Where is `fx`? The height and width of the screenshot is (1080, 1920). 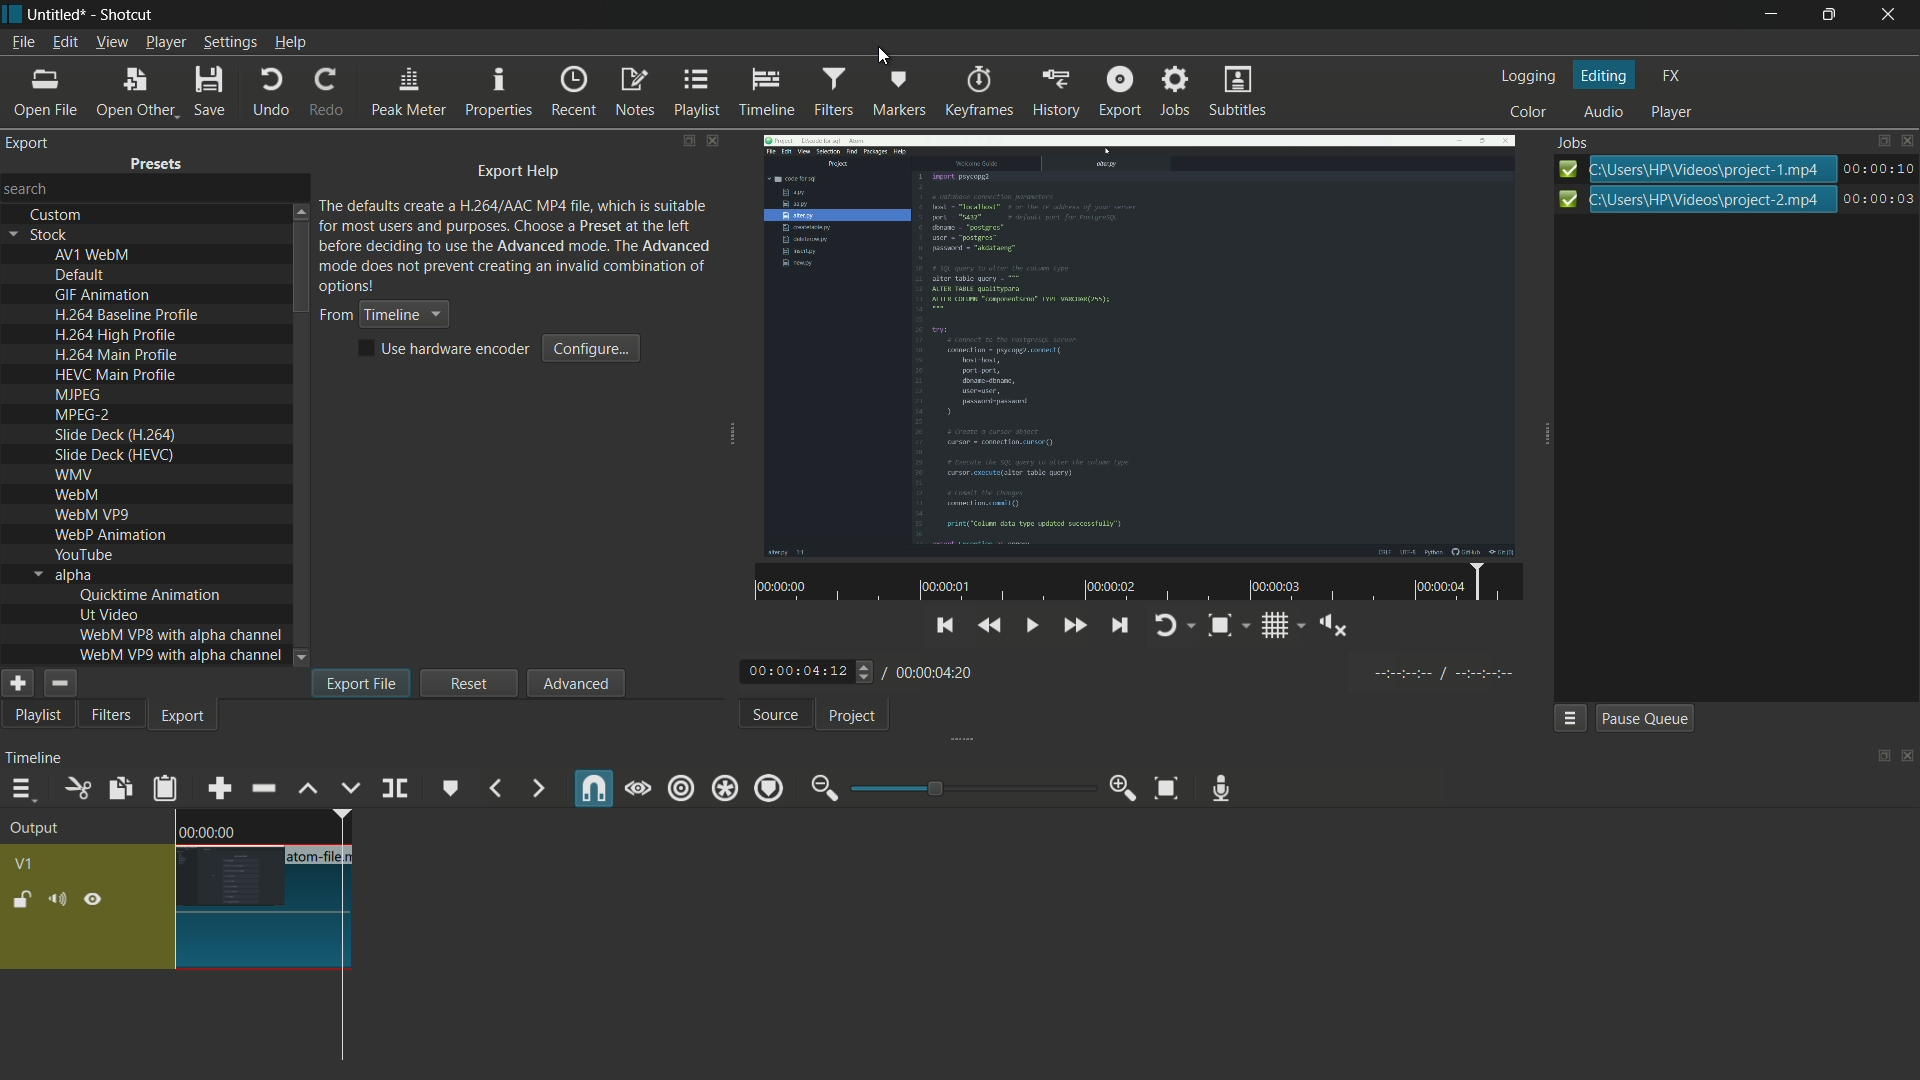 fx is located at coordinates (1672, 74).